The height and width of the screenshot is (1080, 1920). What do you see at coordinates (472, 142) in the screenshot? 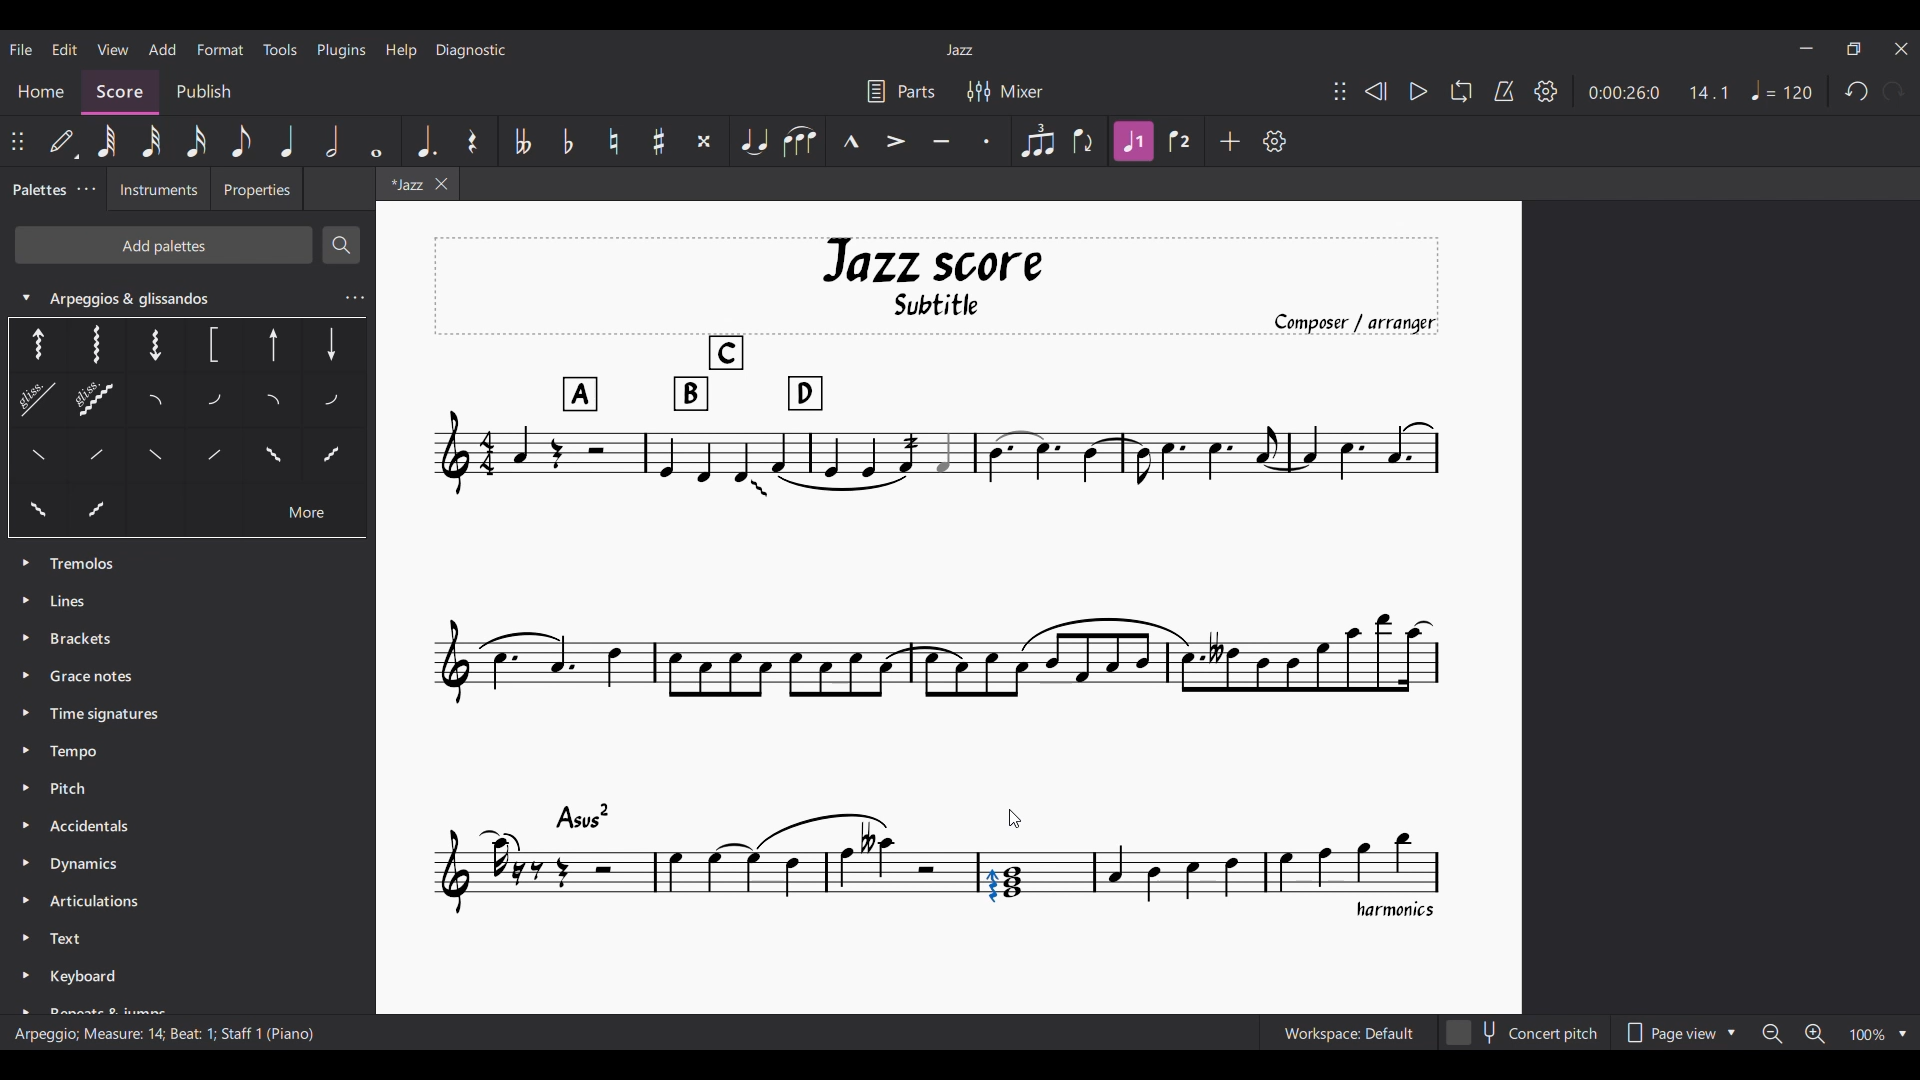
I see `Rest` at bounding box center [472, 142].